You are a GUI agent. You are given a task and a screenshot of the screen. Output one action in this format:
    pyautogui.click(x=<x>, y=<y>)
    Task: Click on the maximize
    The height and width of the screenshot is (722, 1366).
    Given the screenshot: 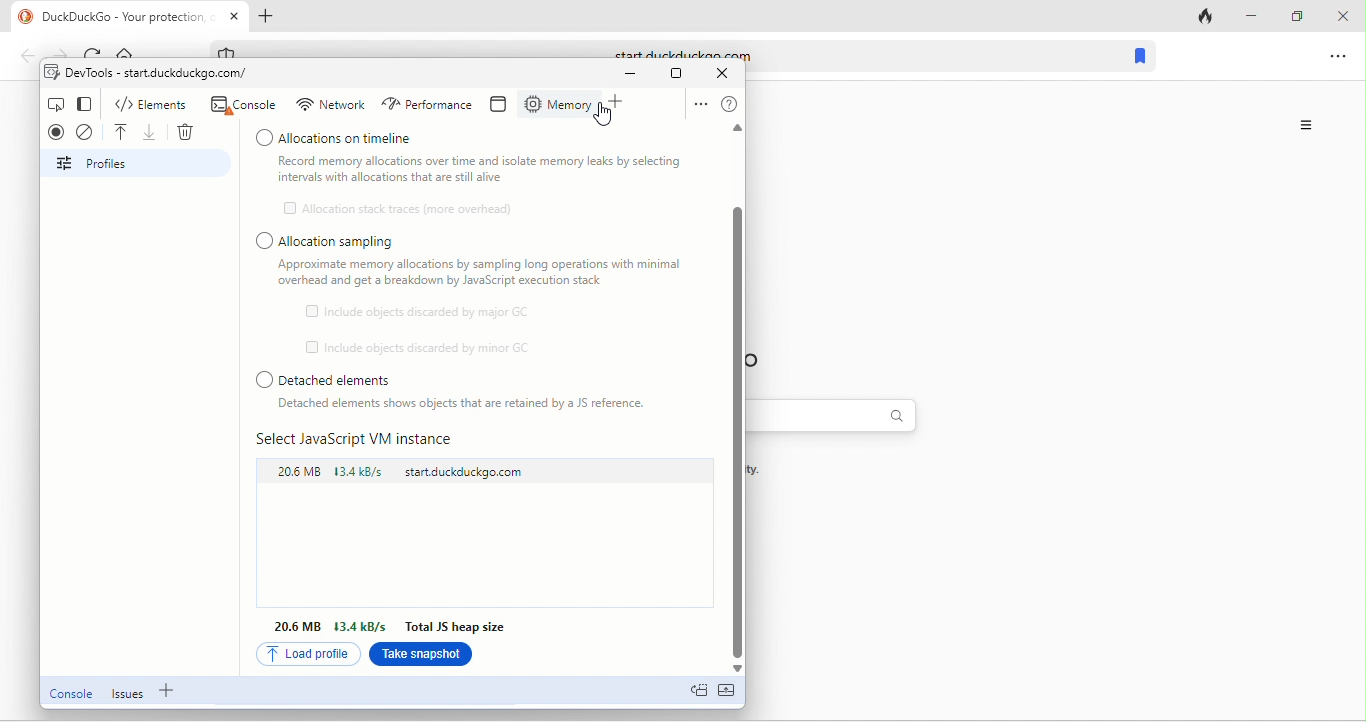 What is the action you would take?
    pyautogui.click(x=683, y=75)
    